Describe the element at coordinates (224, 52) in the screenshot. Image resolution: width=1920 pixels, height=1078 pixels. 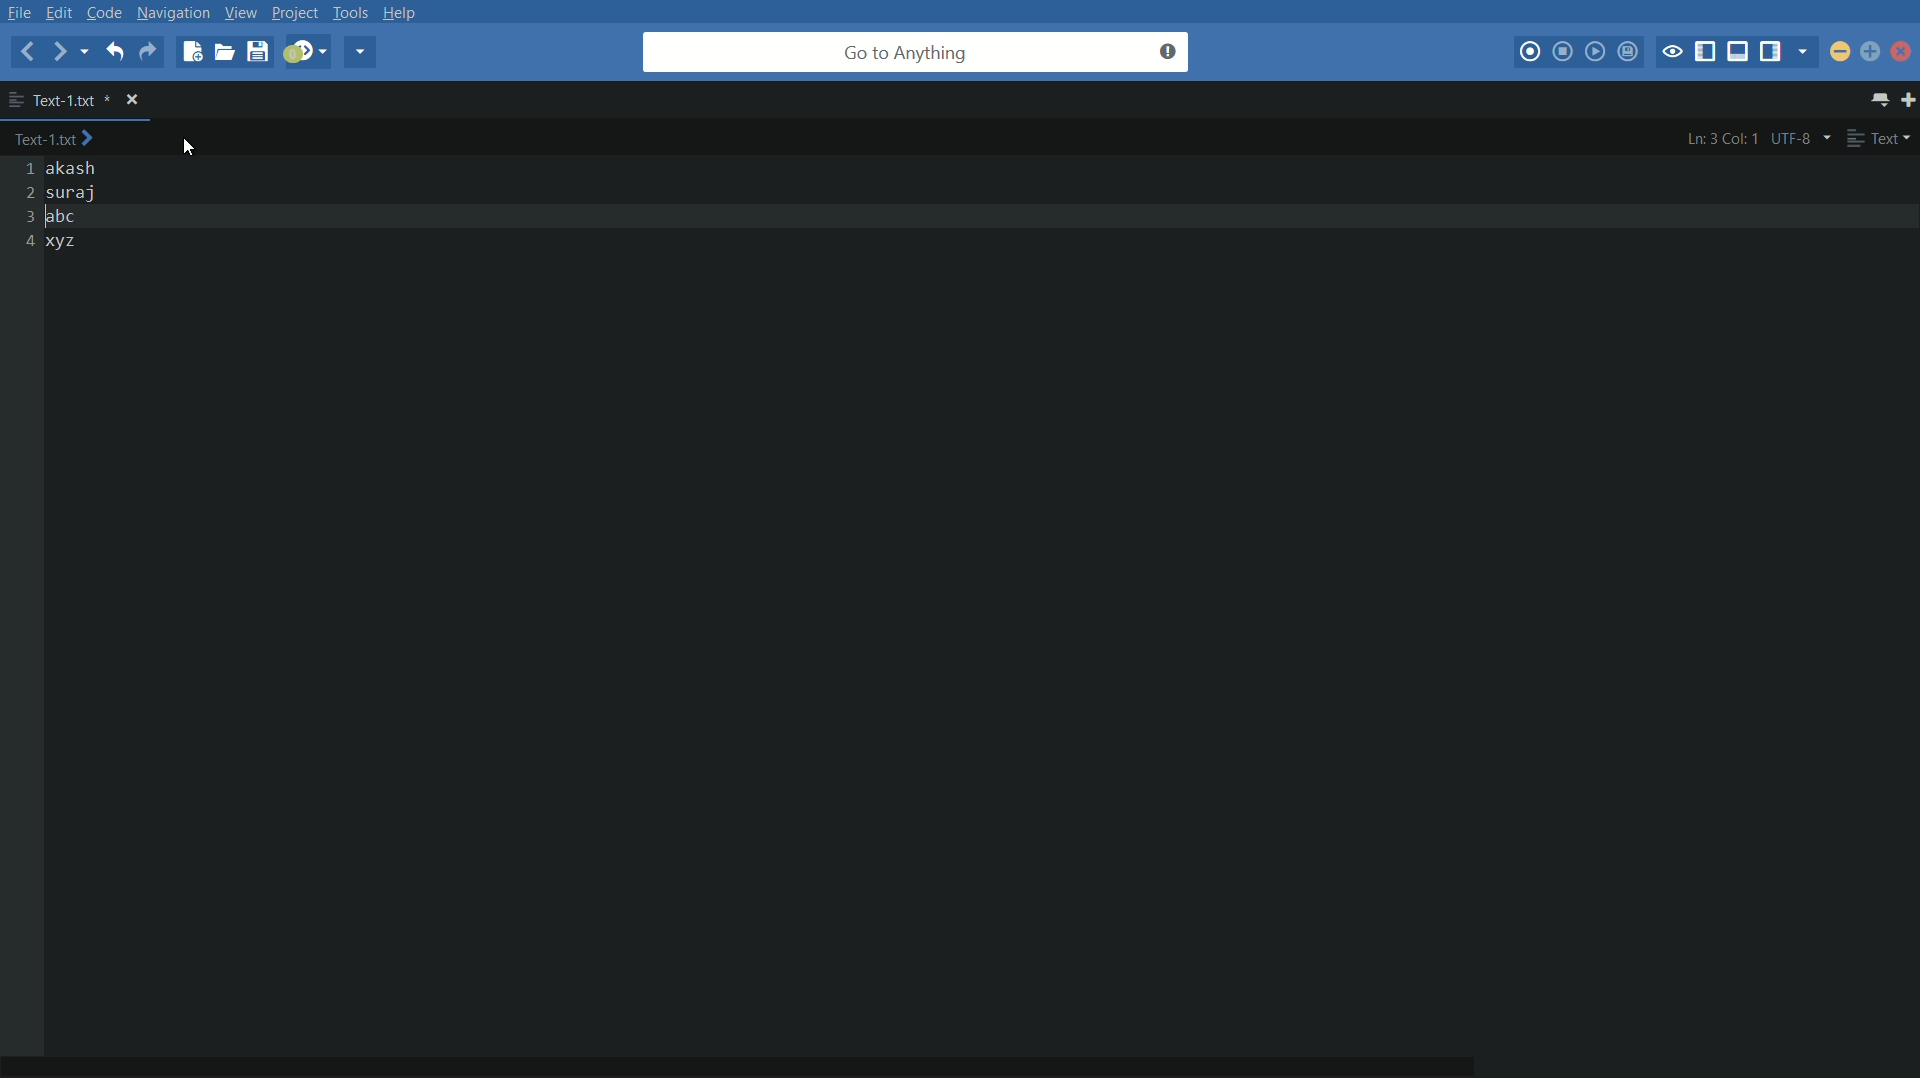
I see `open file` at that location.